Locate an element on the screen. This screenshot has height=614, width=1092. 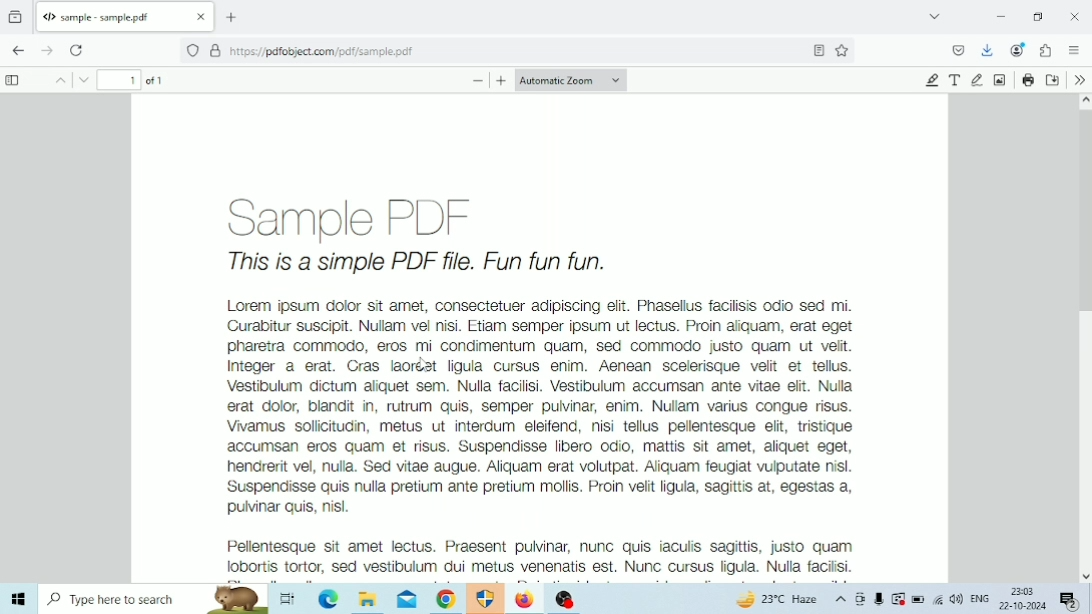
Page number is located at coordinates (120, 79).